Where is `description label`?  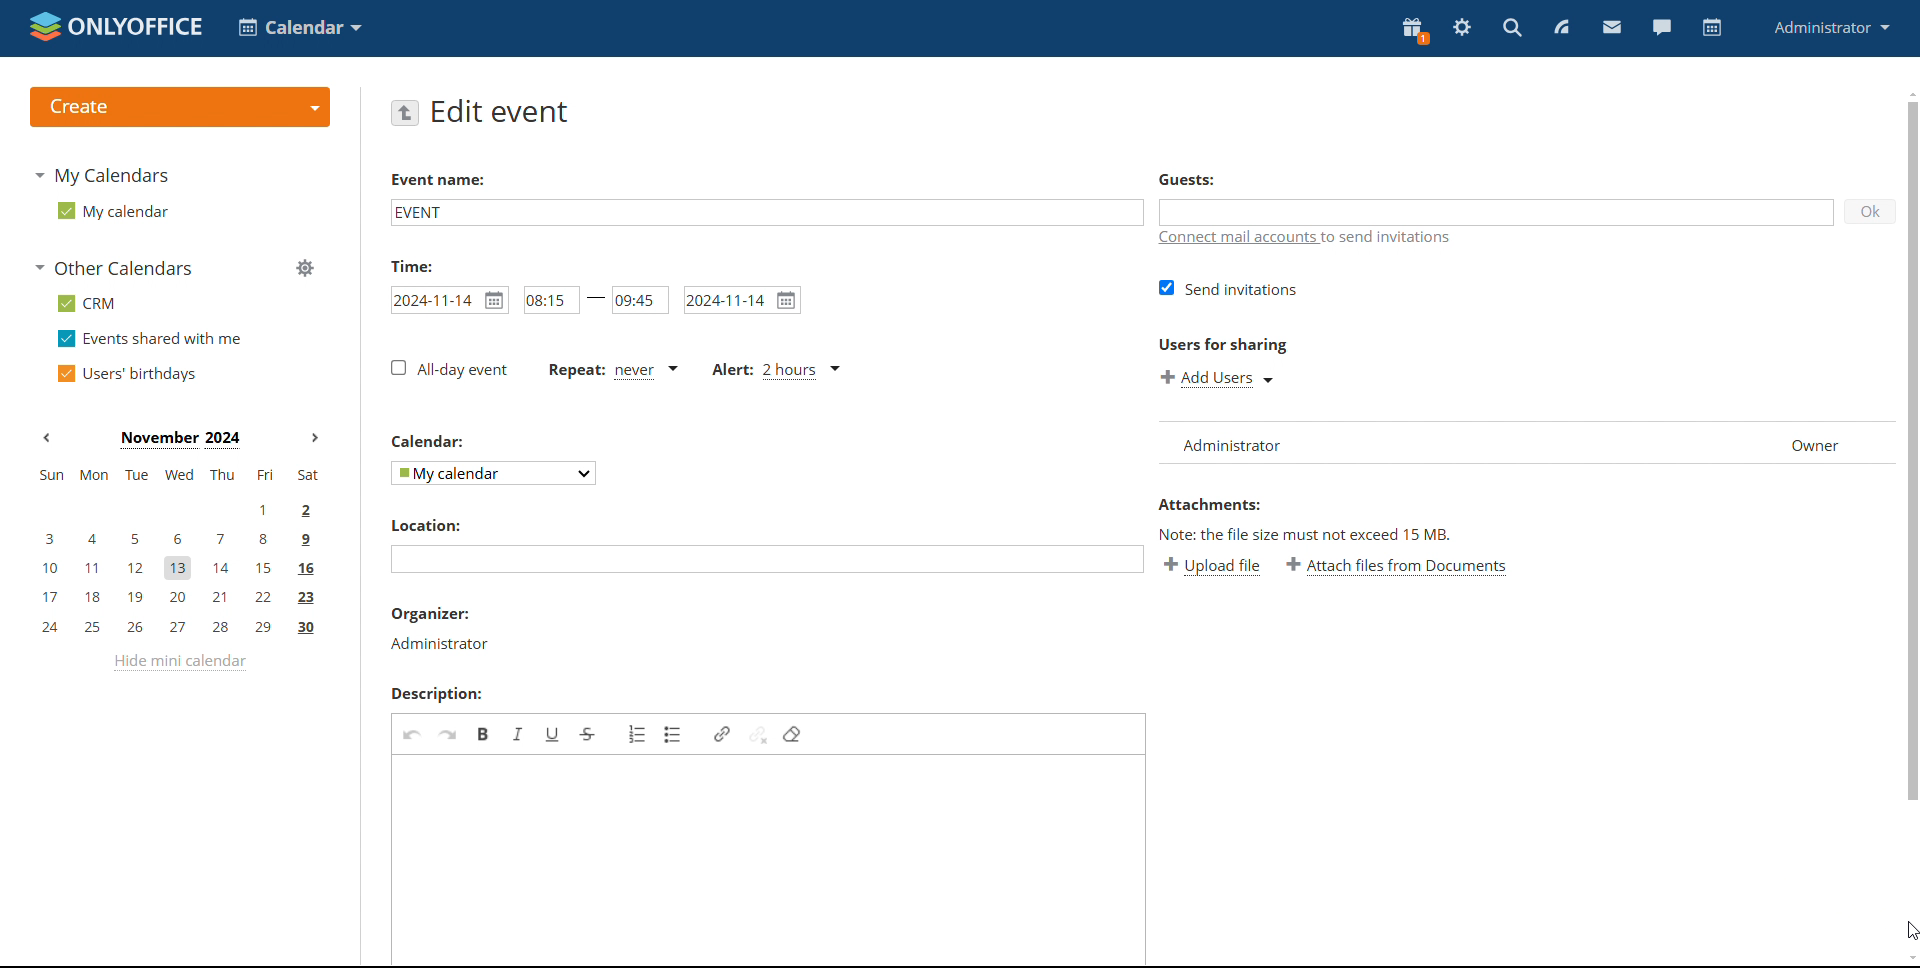 description label is located at coordinates (441, 693).